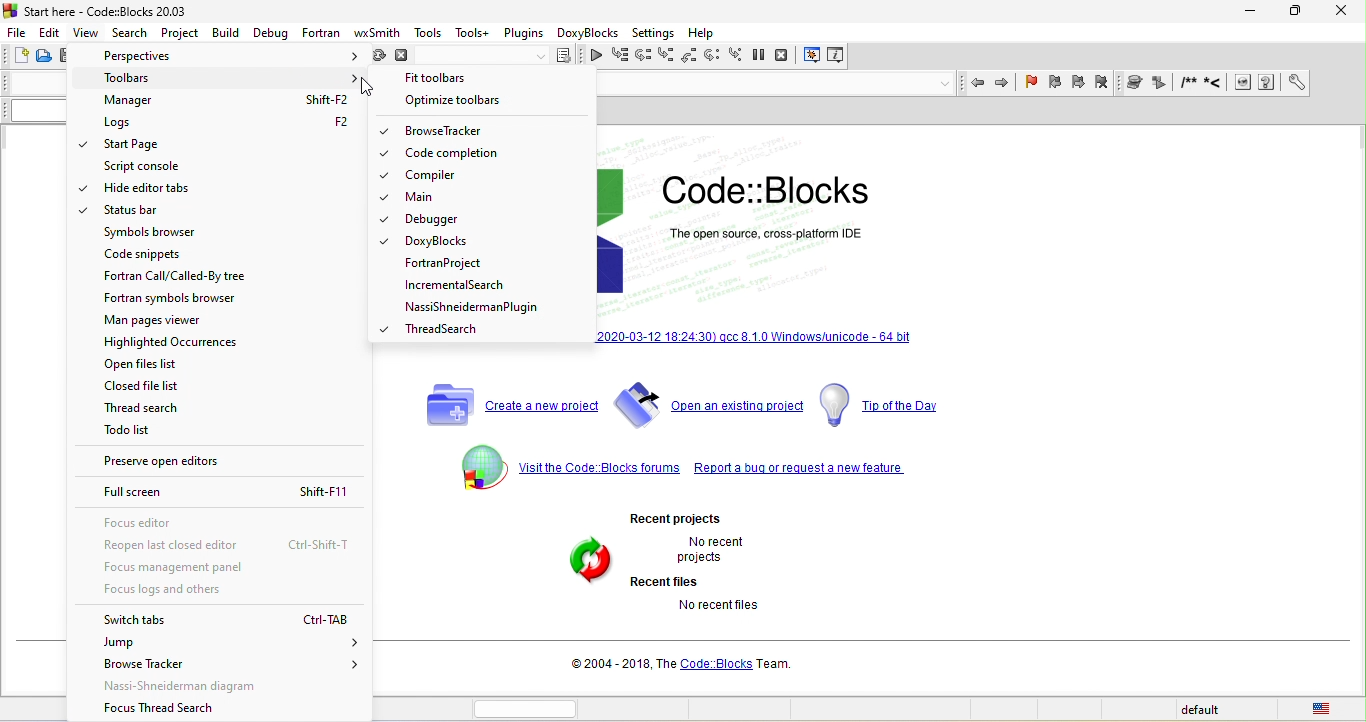 The height and width of the screenshot is (722, 1366). What do you see at coordinates (429, 32) in the screenshot?
I see `tools` at bounding box center [429, 32].